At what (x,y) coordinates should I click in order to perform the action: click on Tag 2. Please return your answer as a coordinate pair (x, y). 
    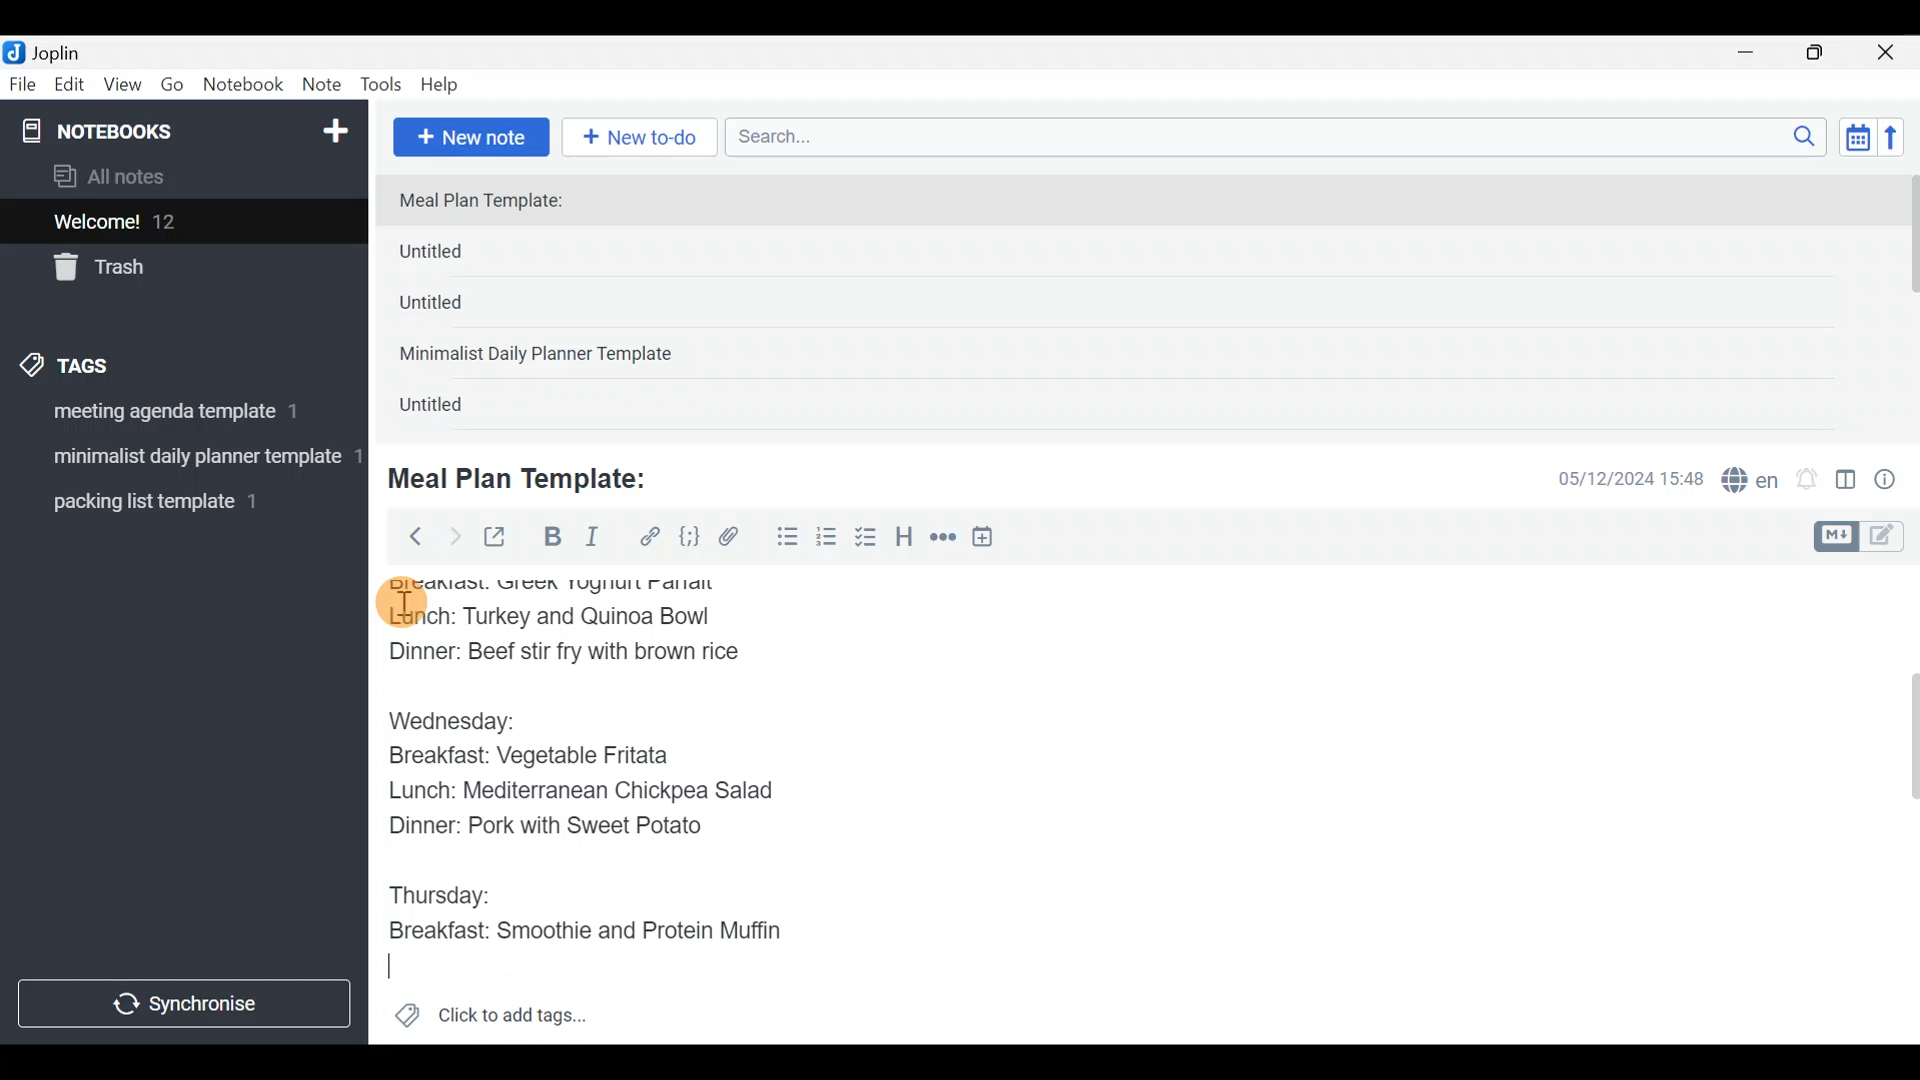
    Looking at the image, I should click on (183, 459).